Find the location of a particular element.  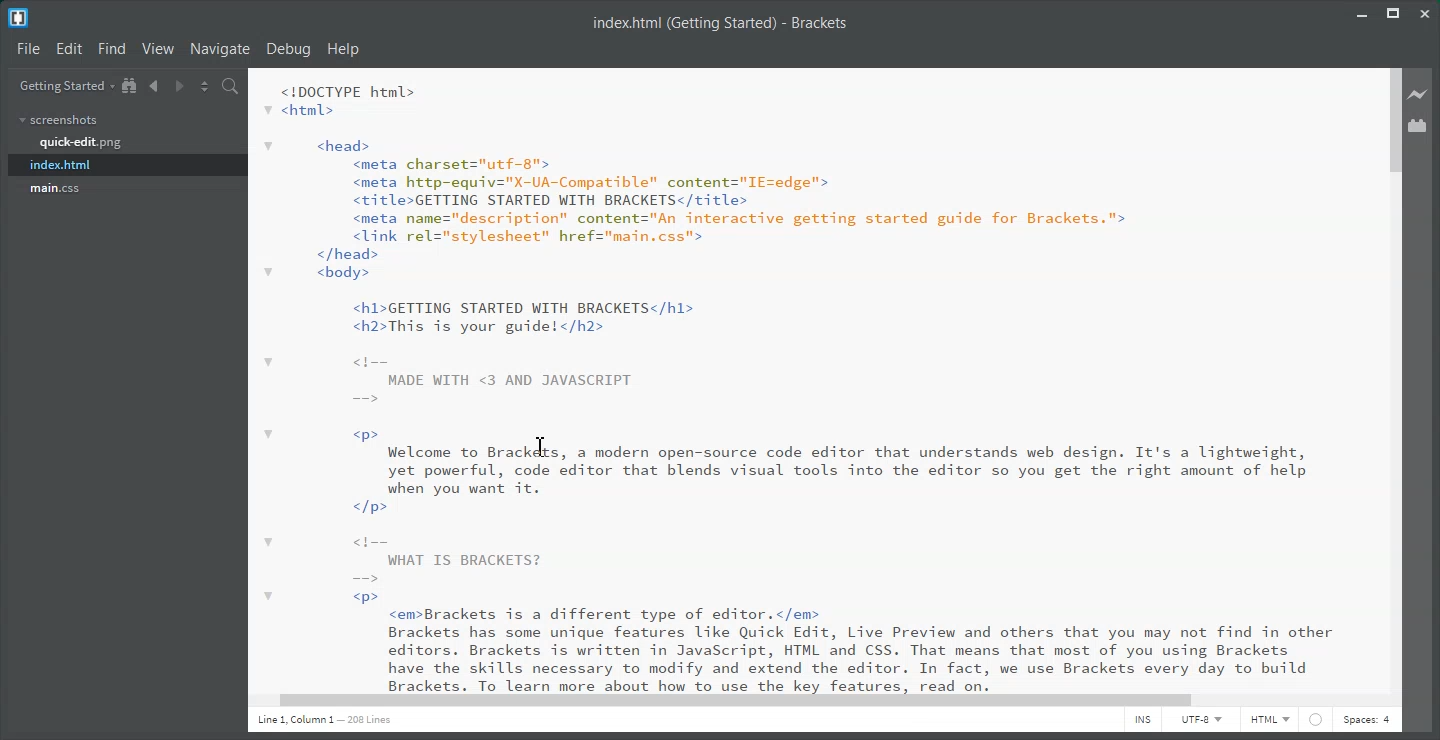

Logo is located at coordinates (18, 19).